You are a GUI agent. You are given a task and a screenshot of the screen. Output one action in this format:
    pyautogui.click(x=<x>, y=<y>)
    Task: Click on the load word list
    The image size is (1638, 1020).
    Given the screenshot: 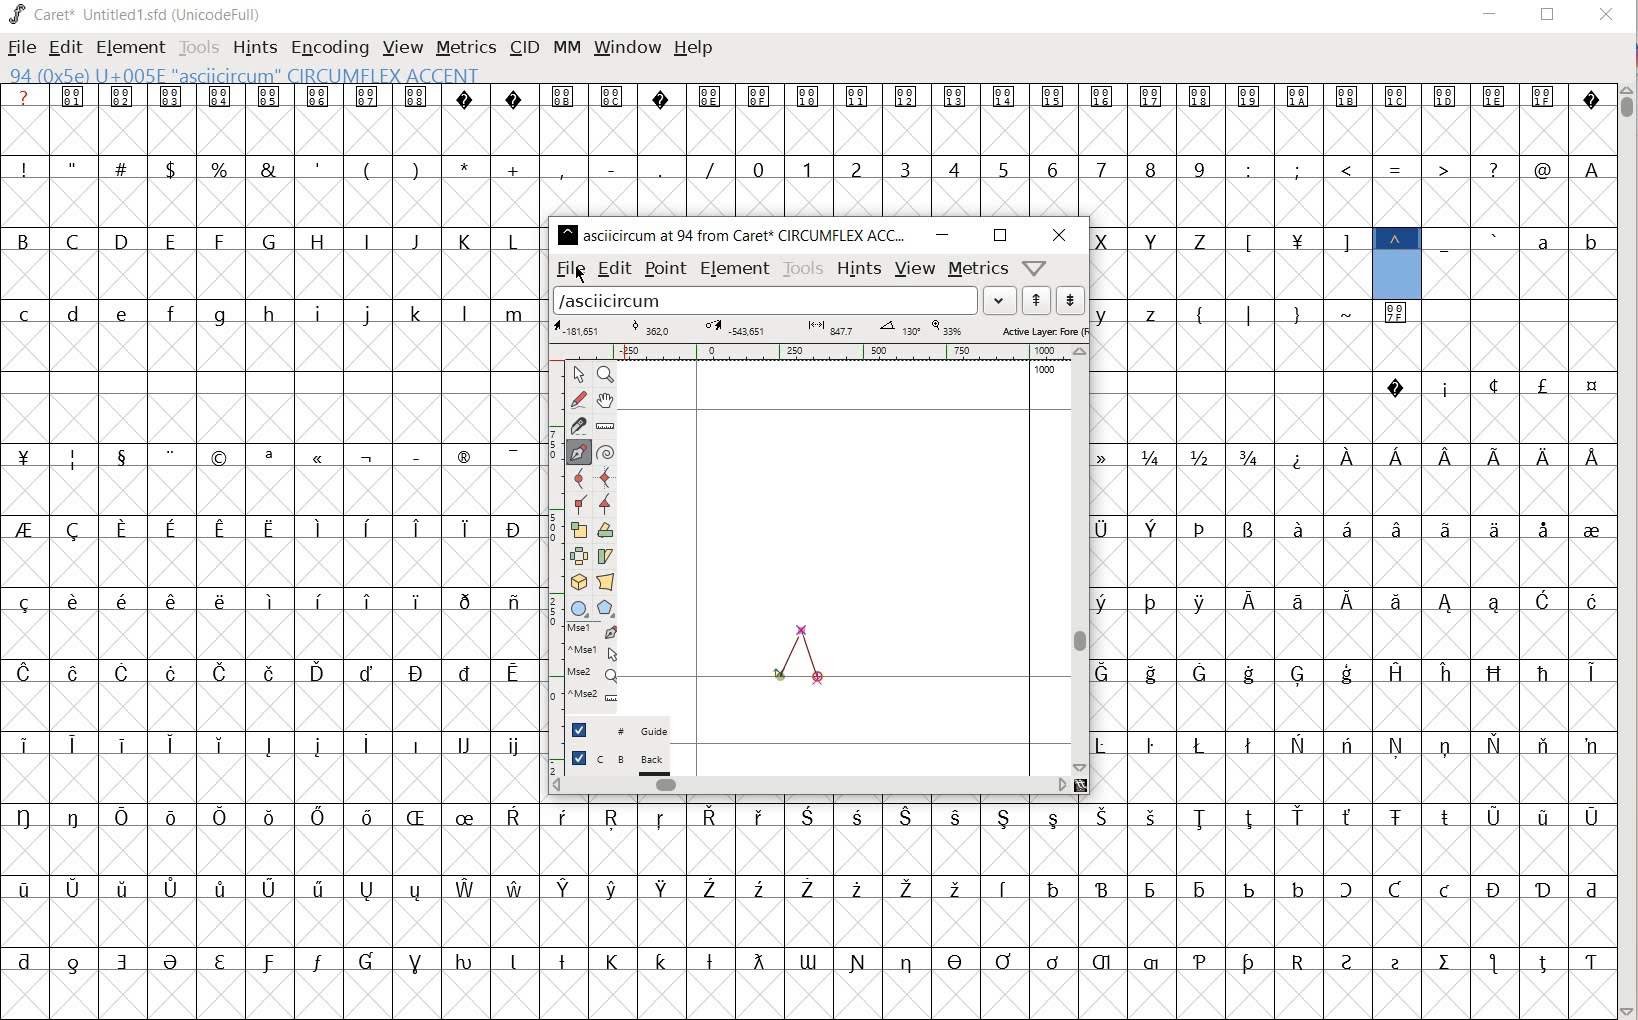 What is the action you would take?
    pyautogui.click(x=784, y=302)
    